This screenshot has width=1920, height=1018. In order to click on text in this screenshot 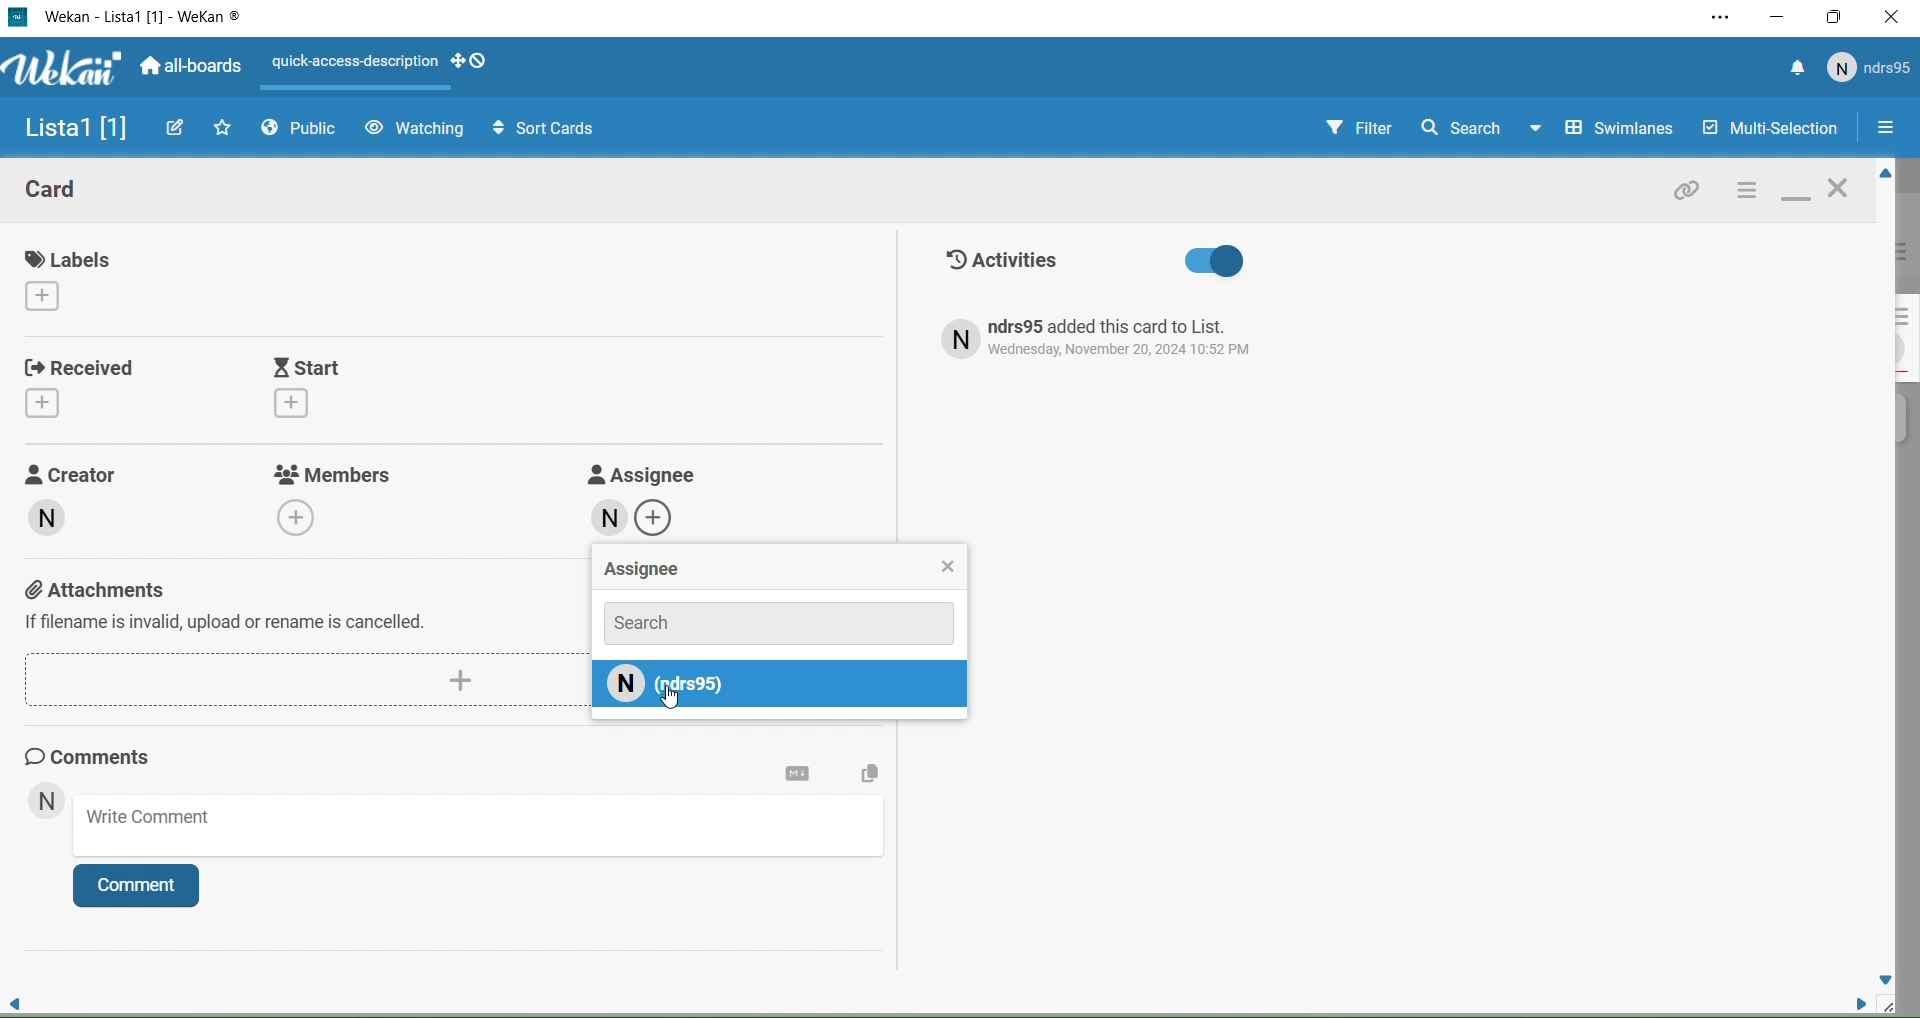, I will do `click(1116, 339)`.